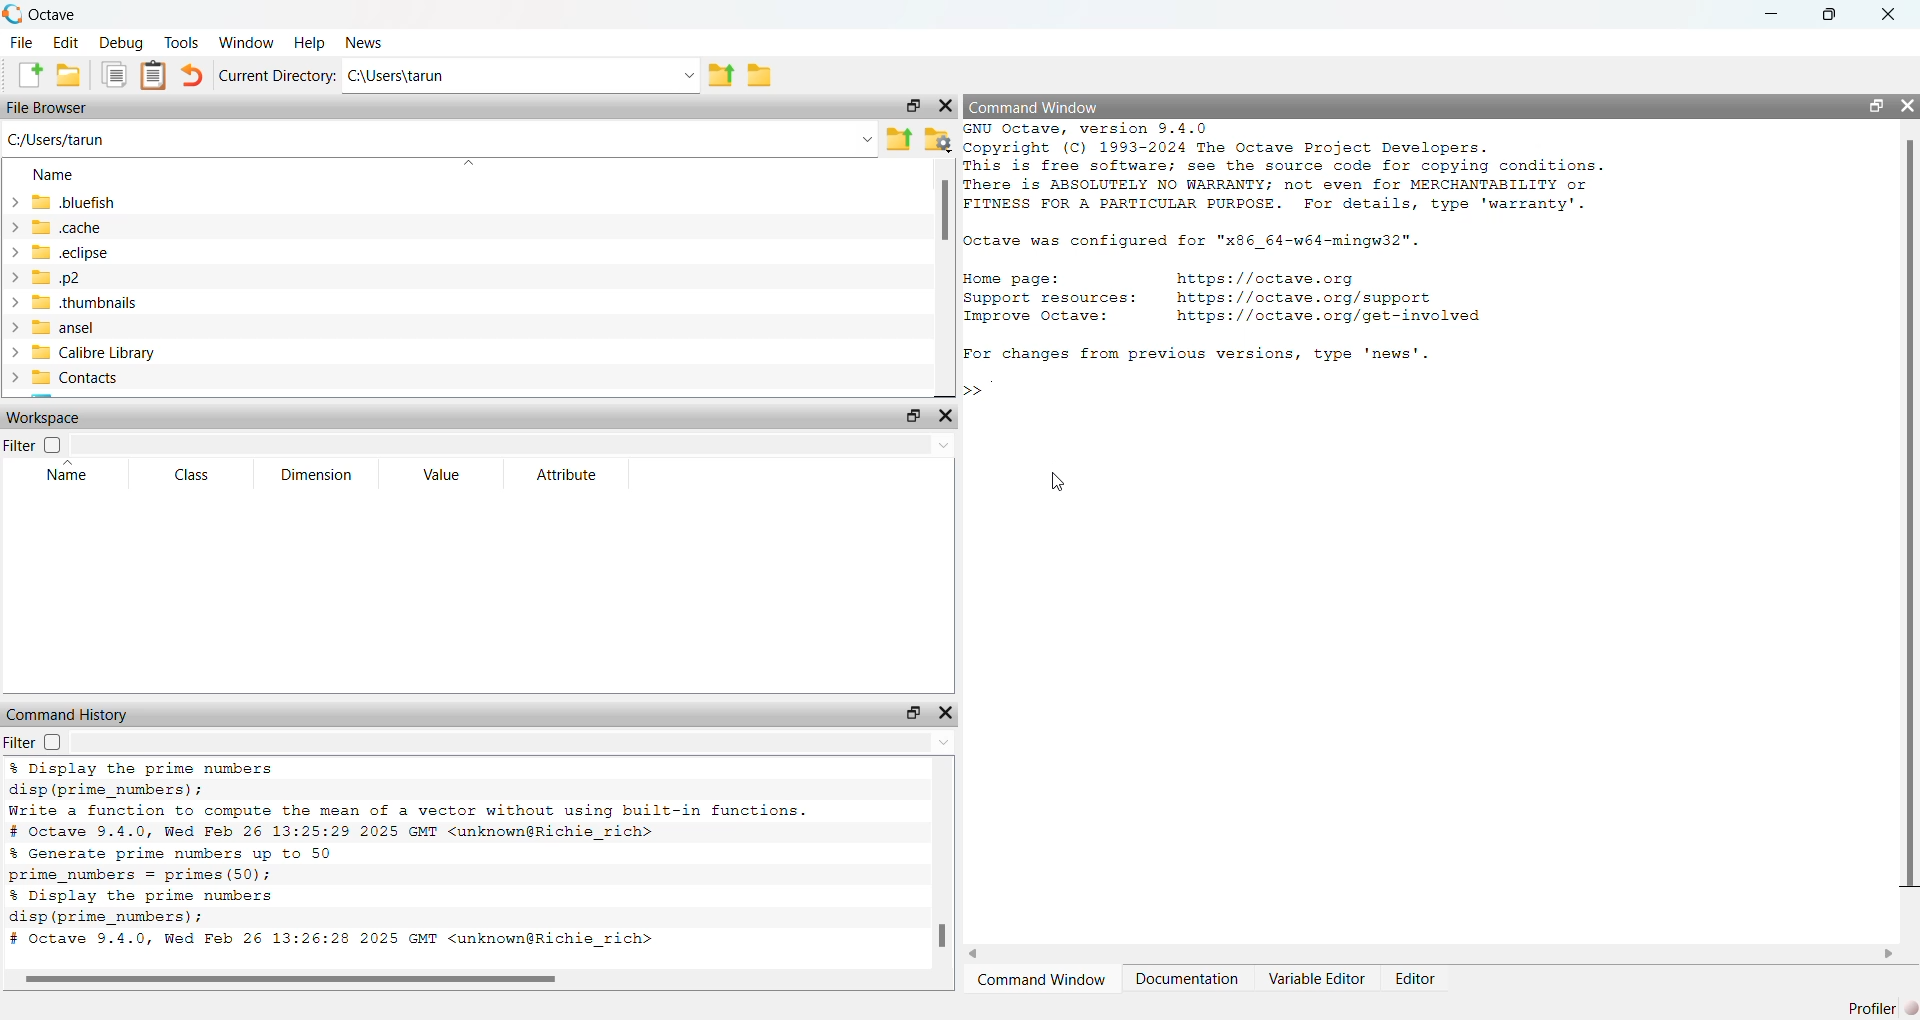 The width and height of the screenshot is (1920, 1020). I want to click on open in separate window, so click(915, 106).